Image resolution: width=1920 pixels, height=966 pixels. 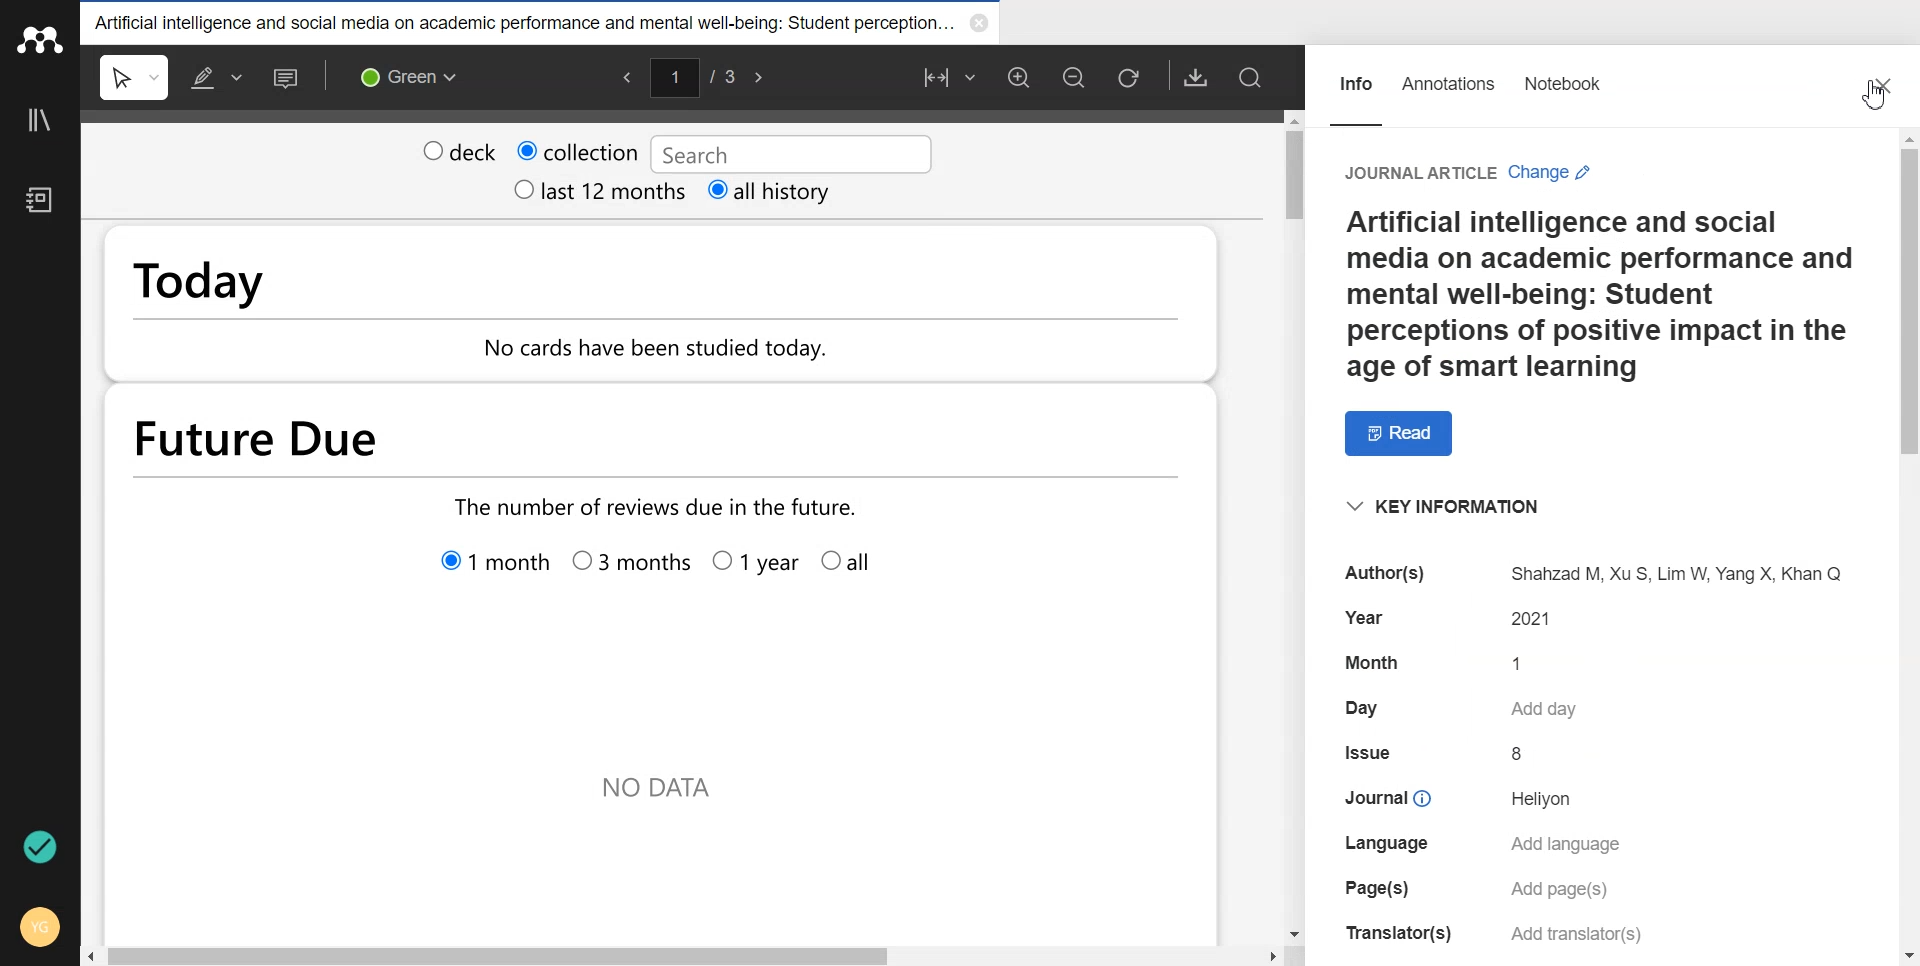 I want to click on Select current page, so click(x=693, y=75).